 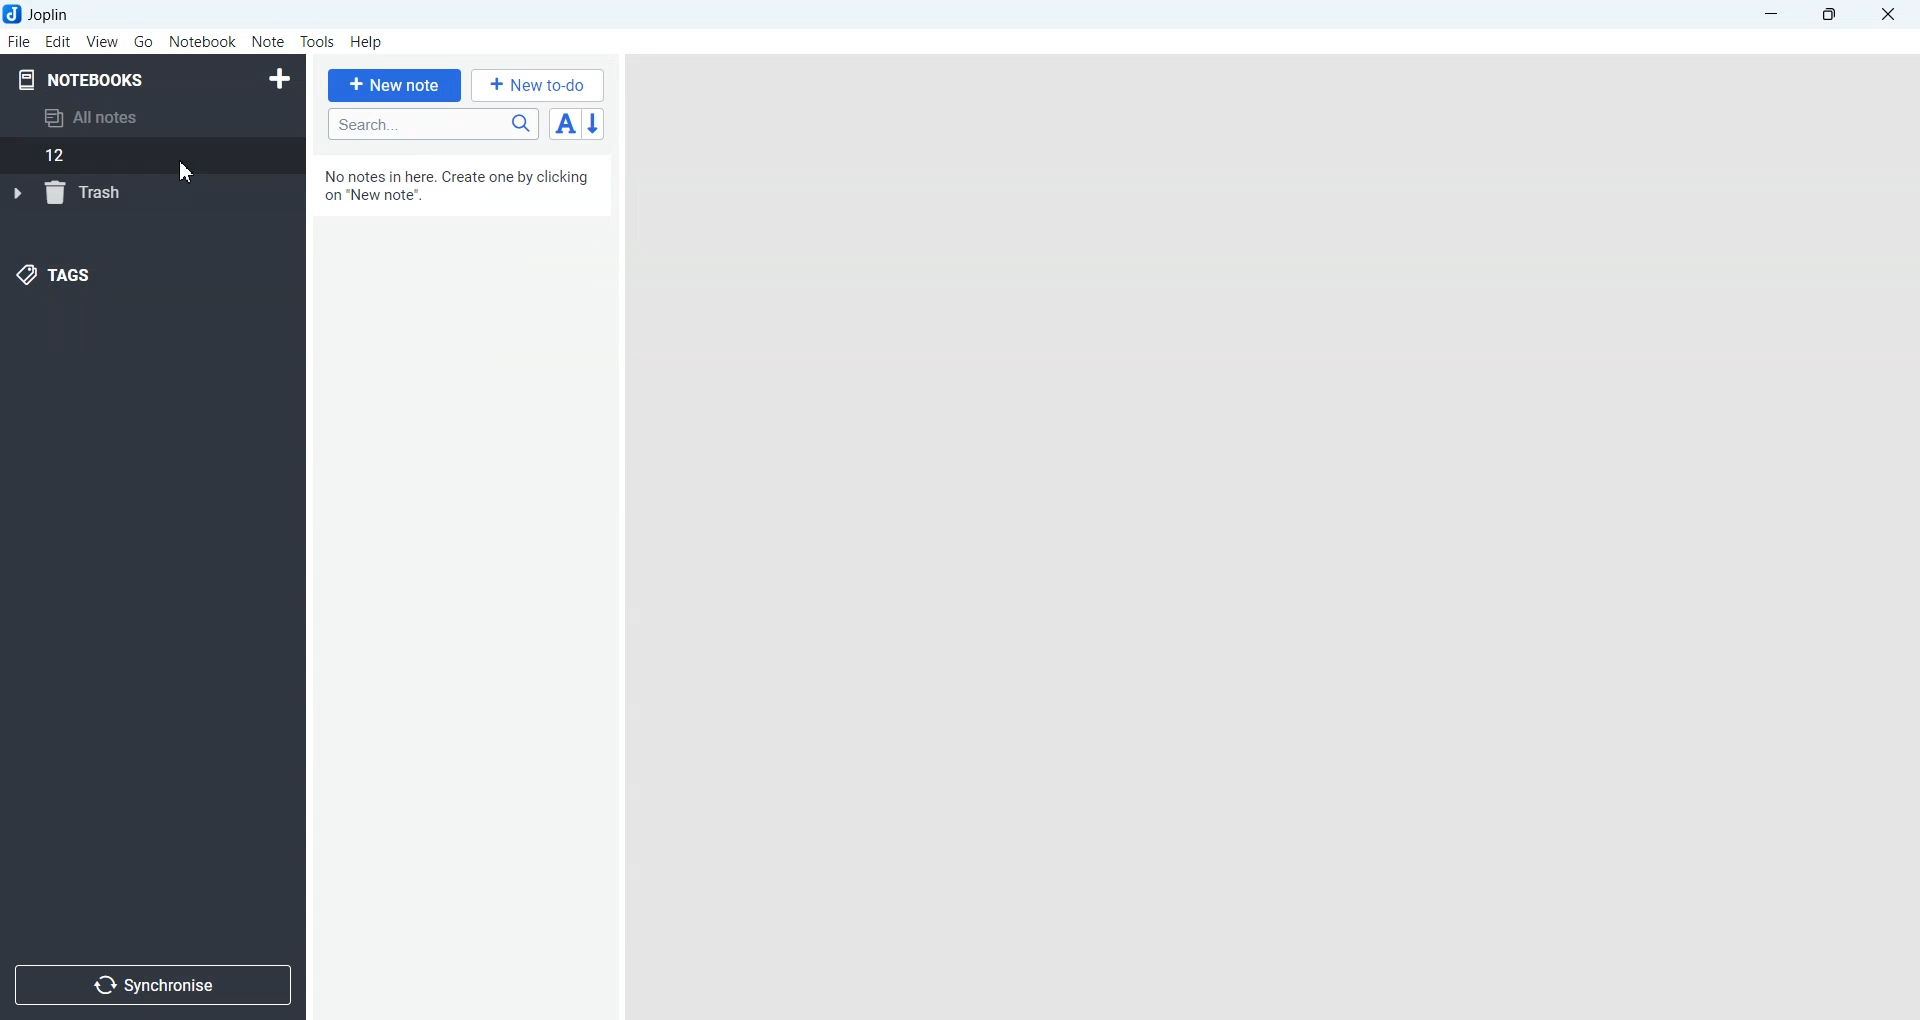 I want to click on Tools, so click(x=318, y=42).